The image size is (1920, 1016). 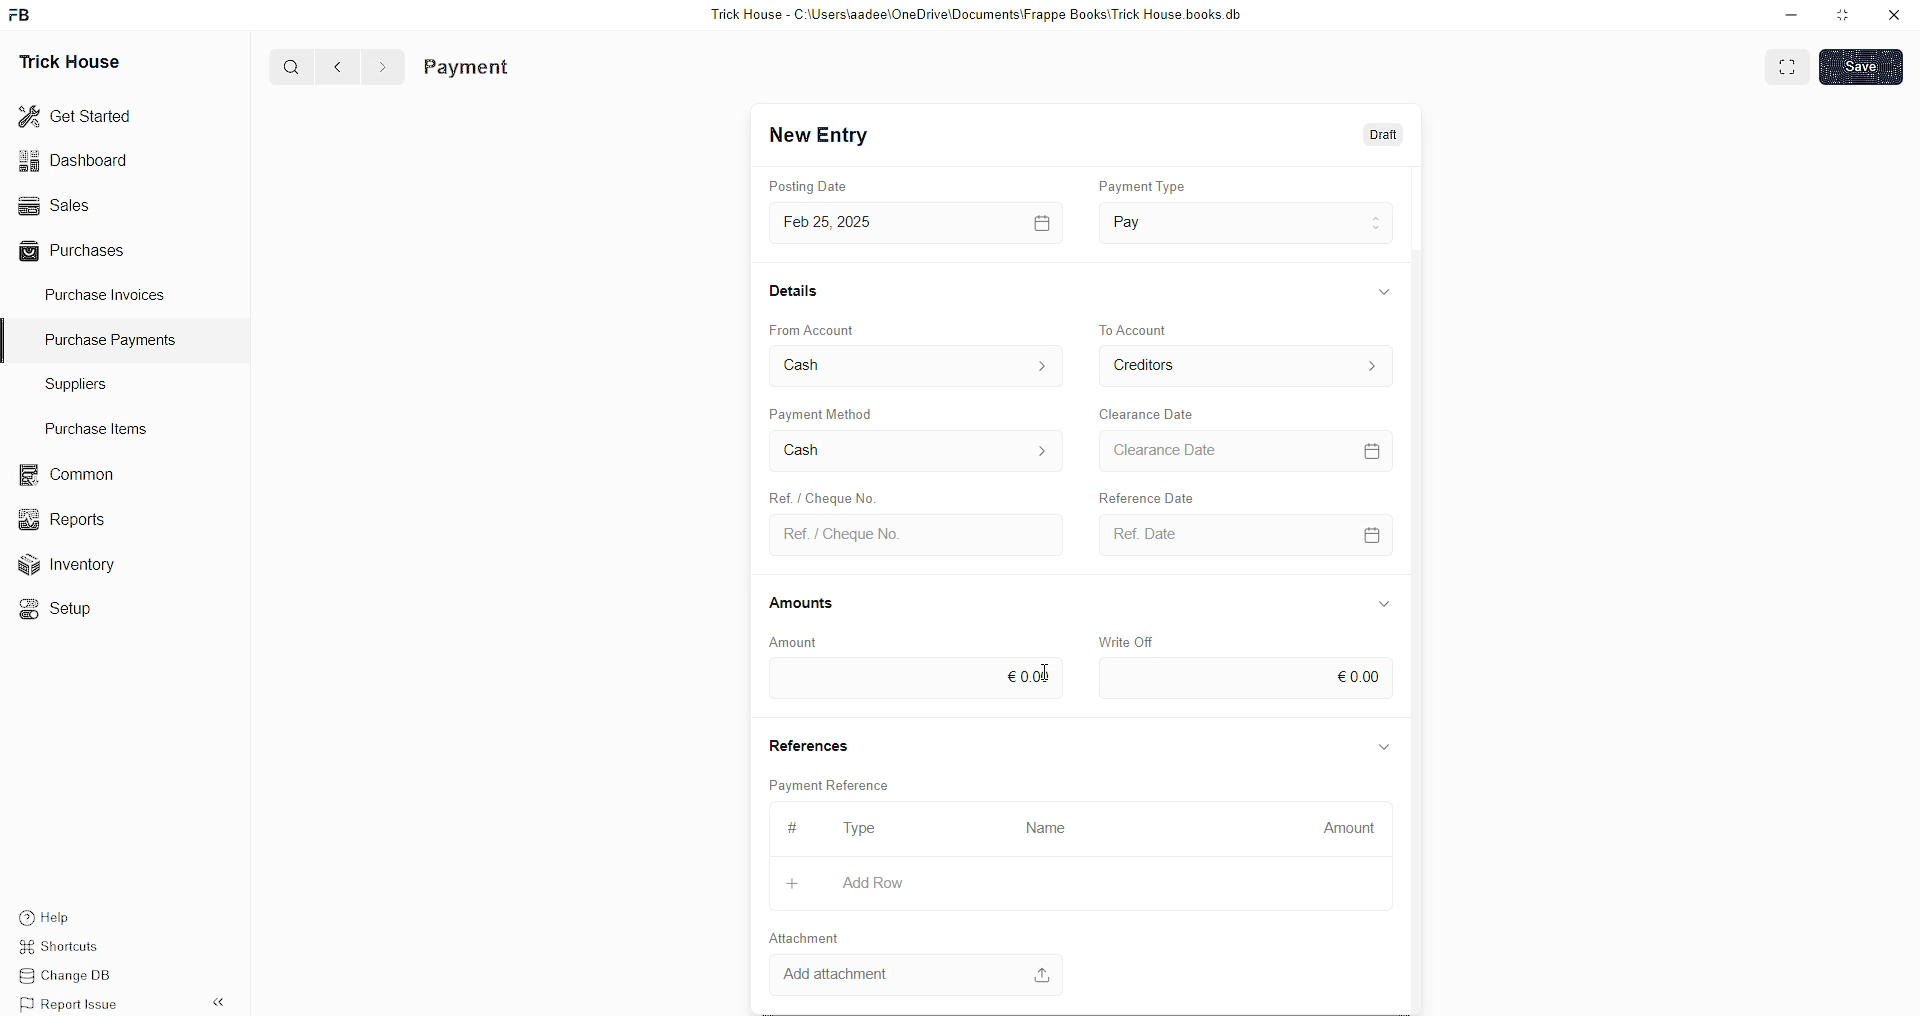 I want to click on €0.00, so click(x=1350, y=672).